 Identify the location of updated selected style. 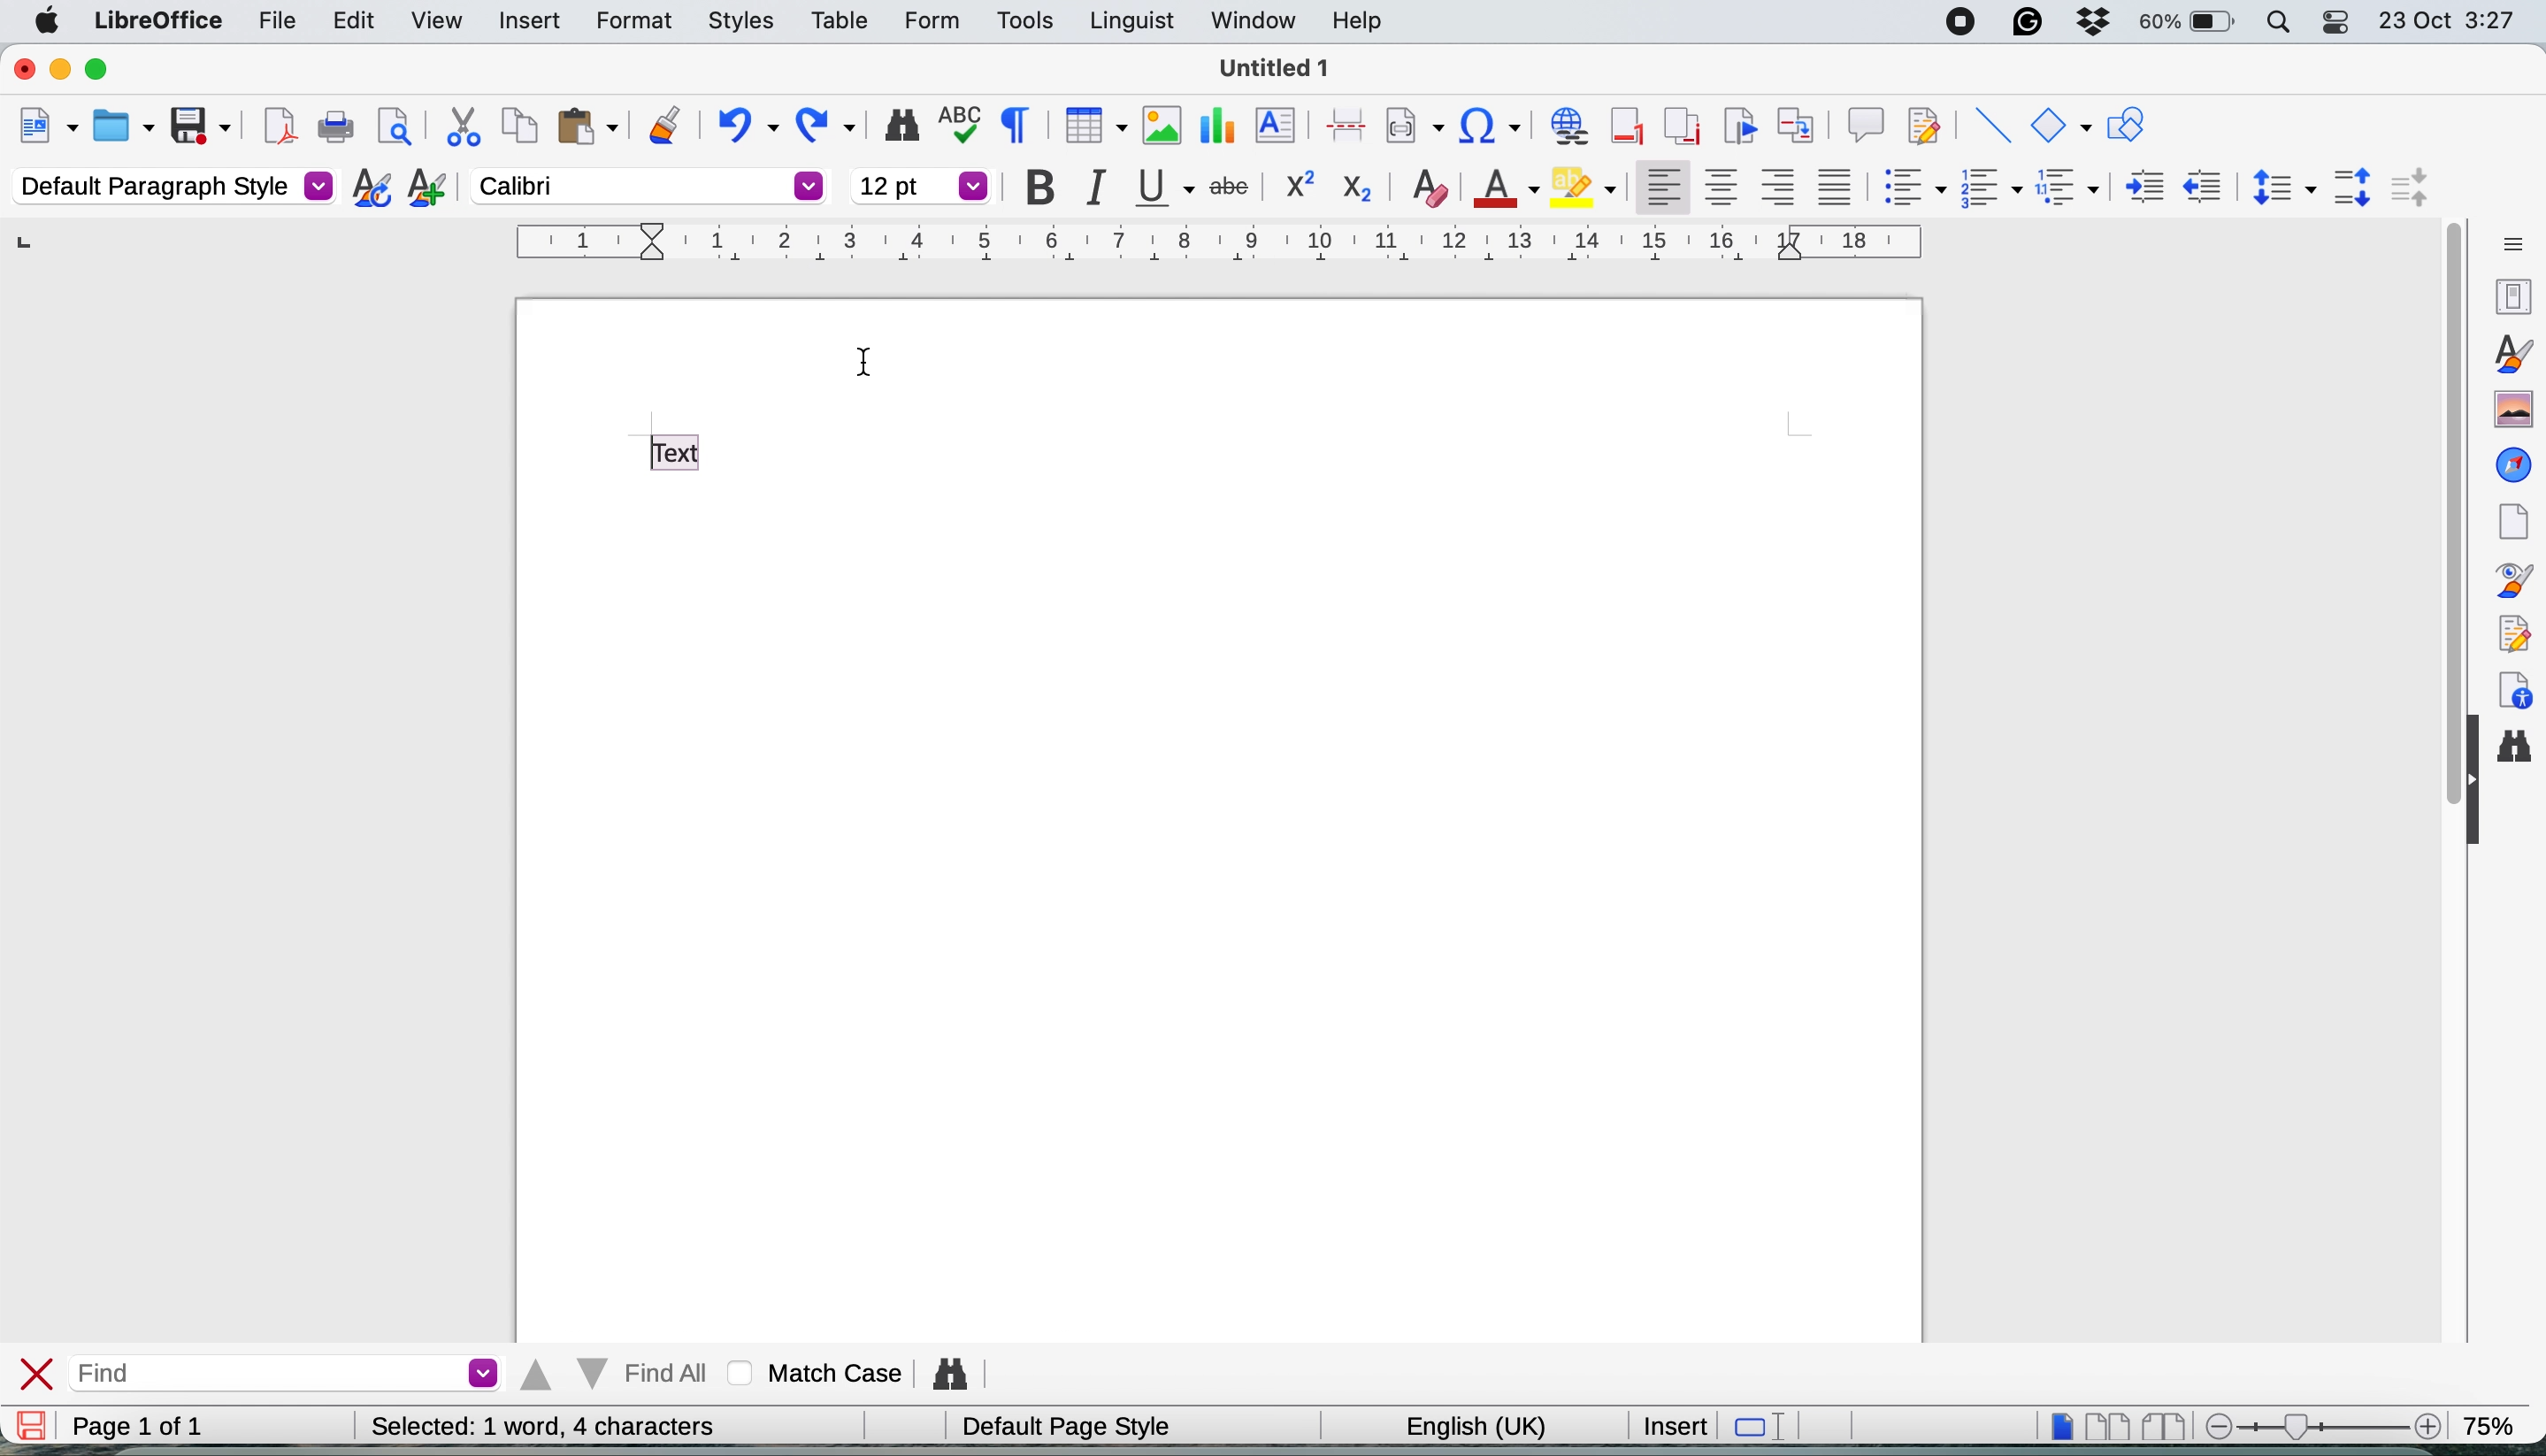
(365, 188).